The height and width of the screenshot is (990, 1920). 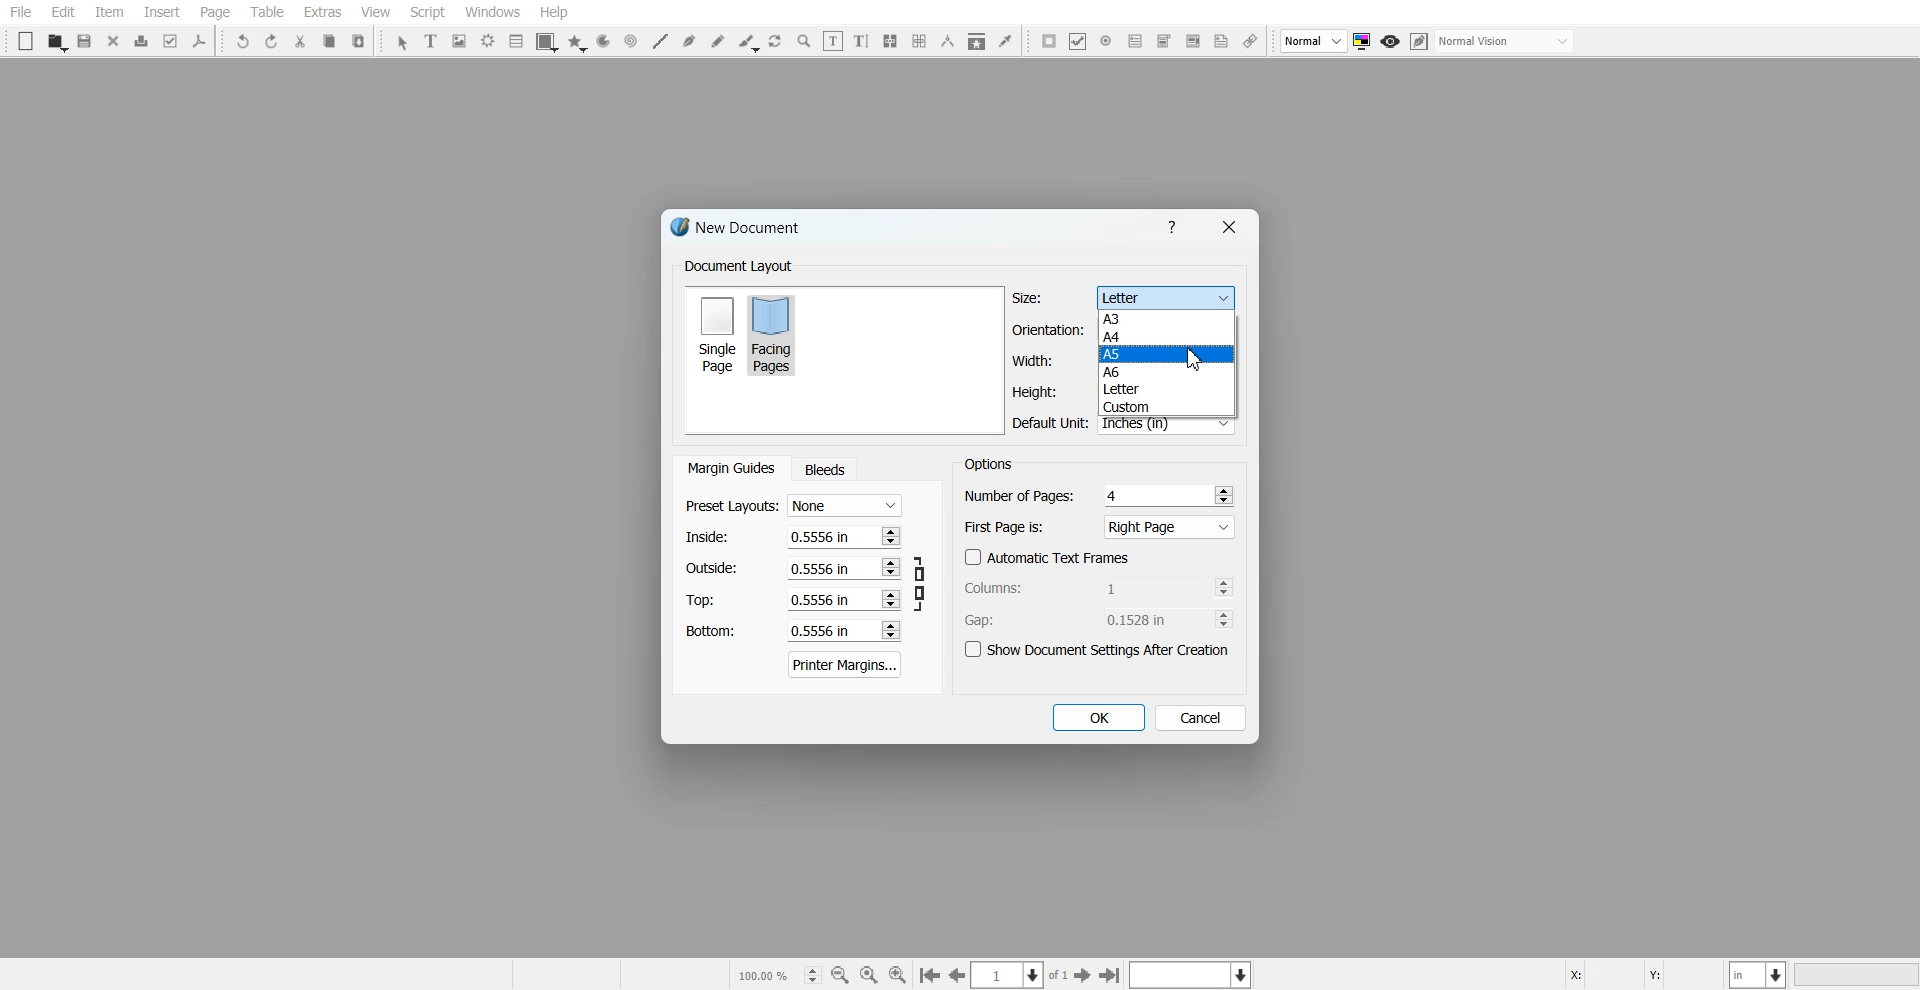 I want to click on Increase and decrease No. , so click(x=1223, y=587).